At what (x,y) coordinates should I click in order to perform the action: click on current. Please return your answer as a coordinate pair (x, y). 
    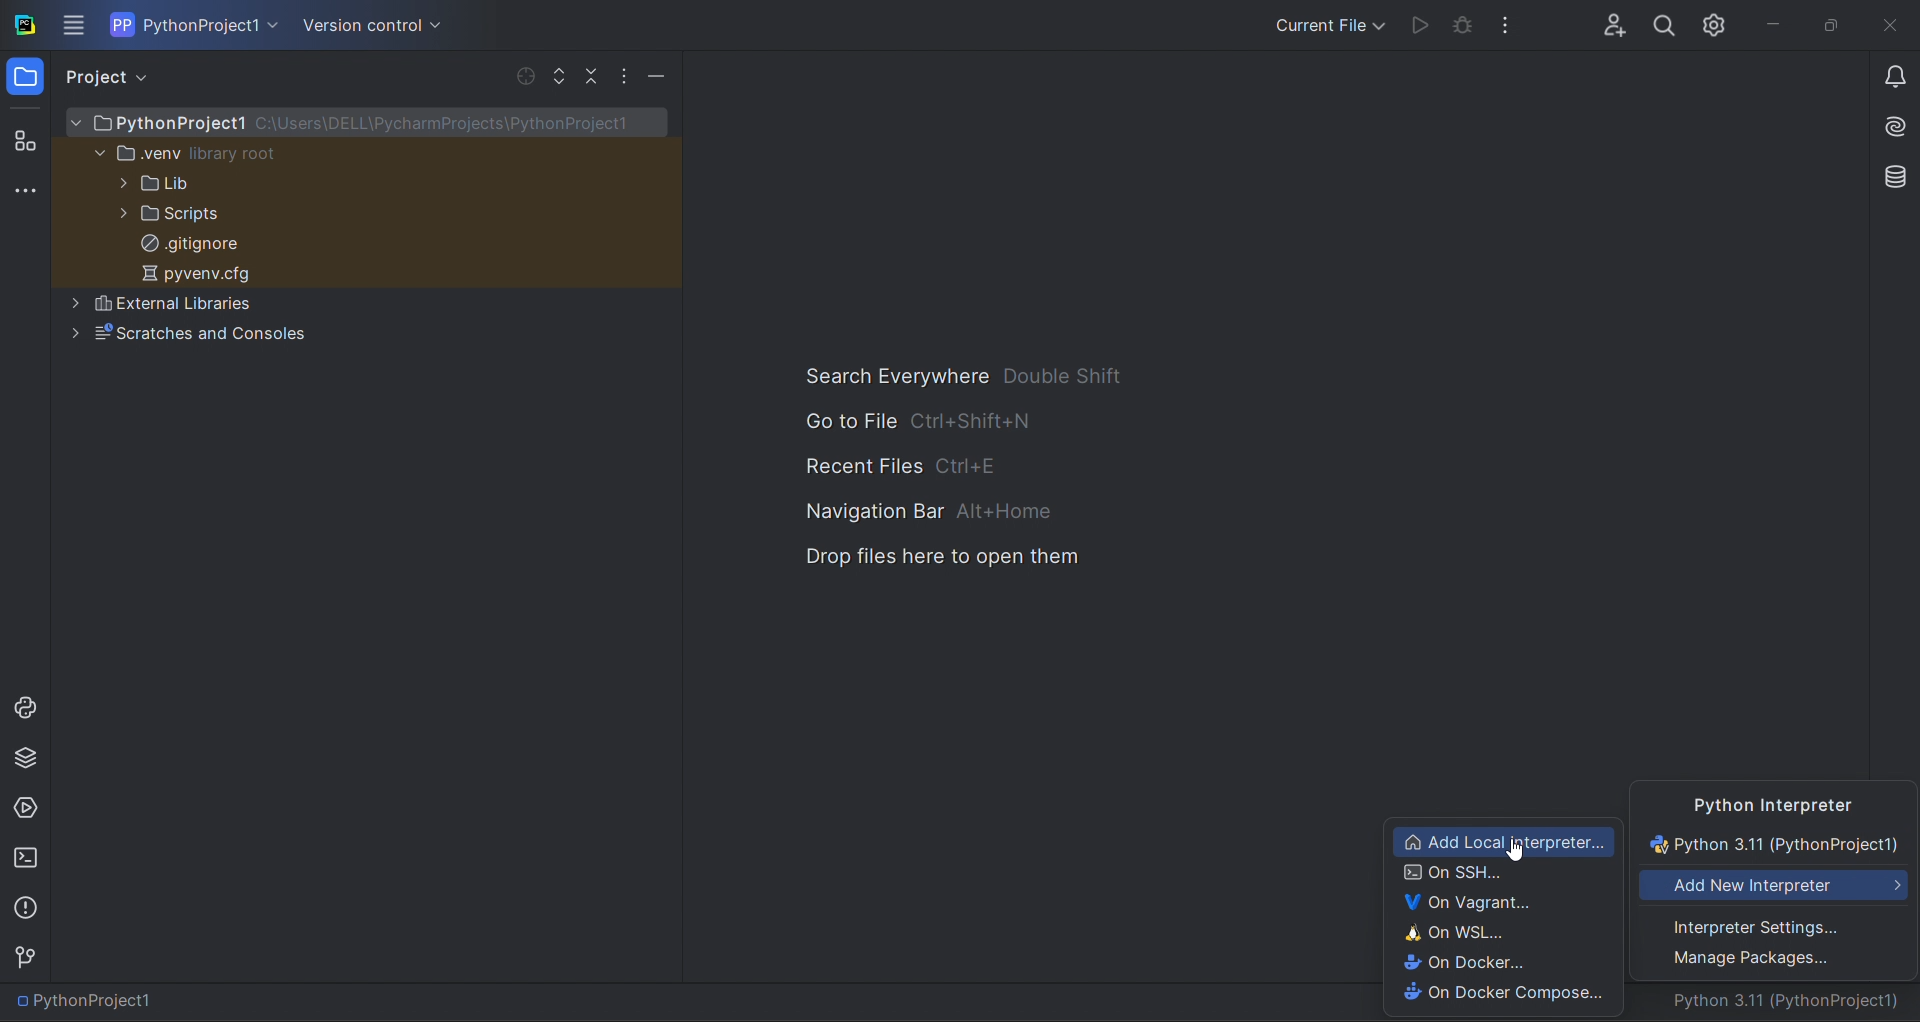
    Looking at the image, I should click on (1776, 845).